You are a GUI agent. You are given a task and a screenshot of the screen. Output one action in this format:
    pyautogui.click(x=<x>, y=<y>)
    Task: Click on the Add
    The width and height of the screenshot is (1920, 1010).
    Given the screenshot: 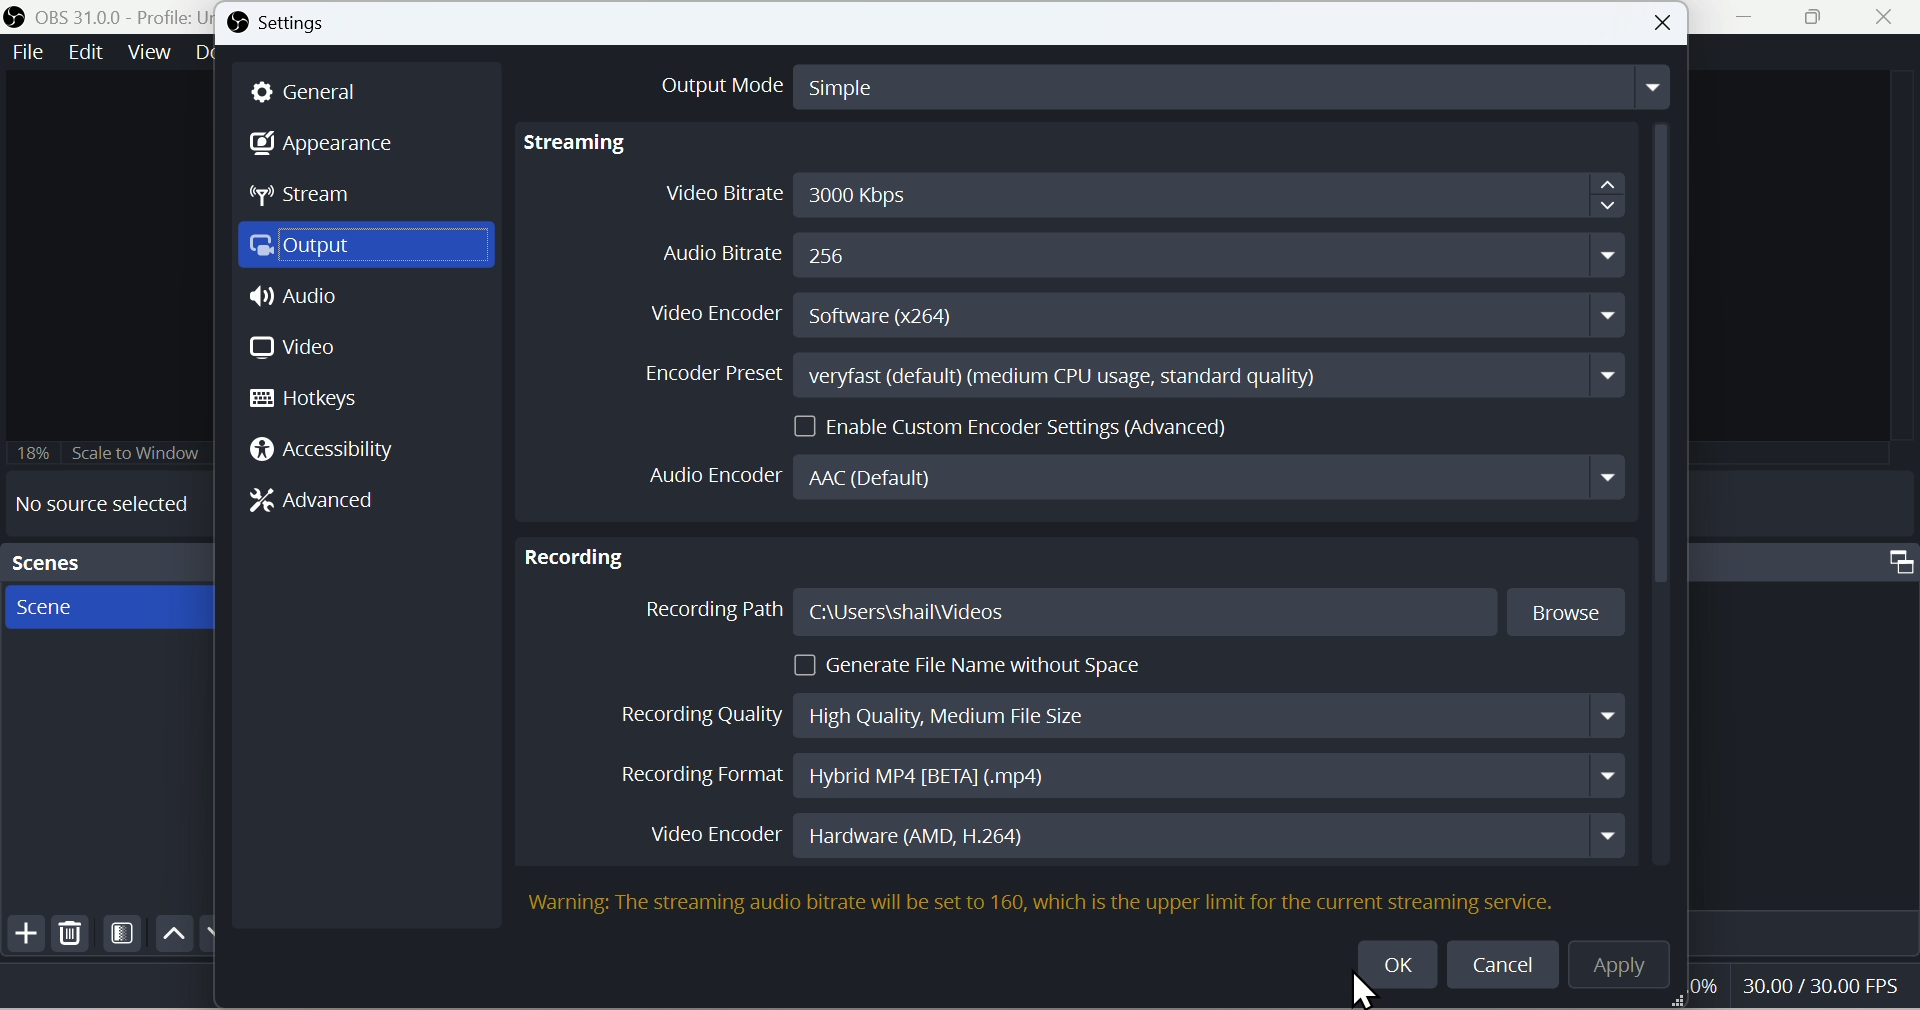 What is the action you would take?
    pyautogui.click(x=23, y=938)
    